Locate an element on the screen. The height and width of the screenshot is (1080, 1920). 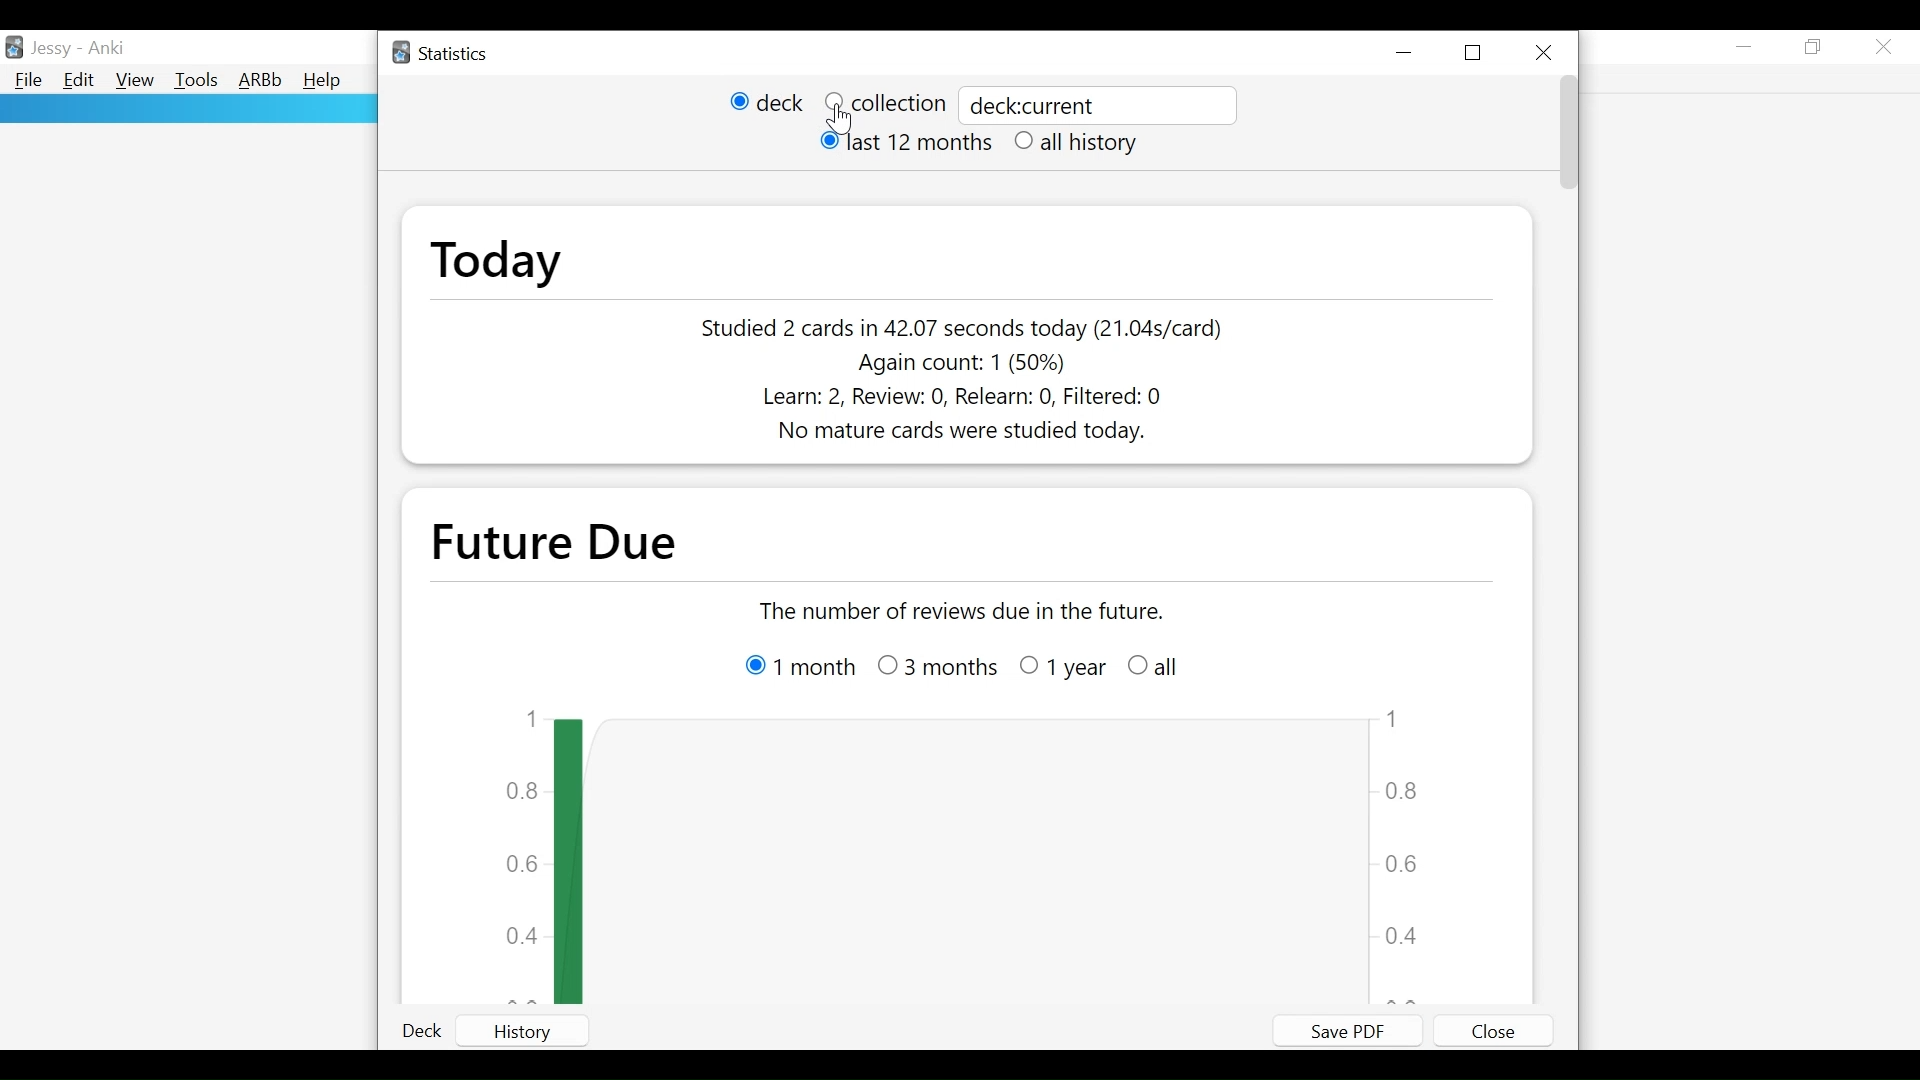
Save PDF is located at coordinates (1349, 1029).